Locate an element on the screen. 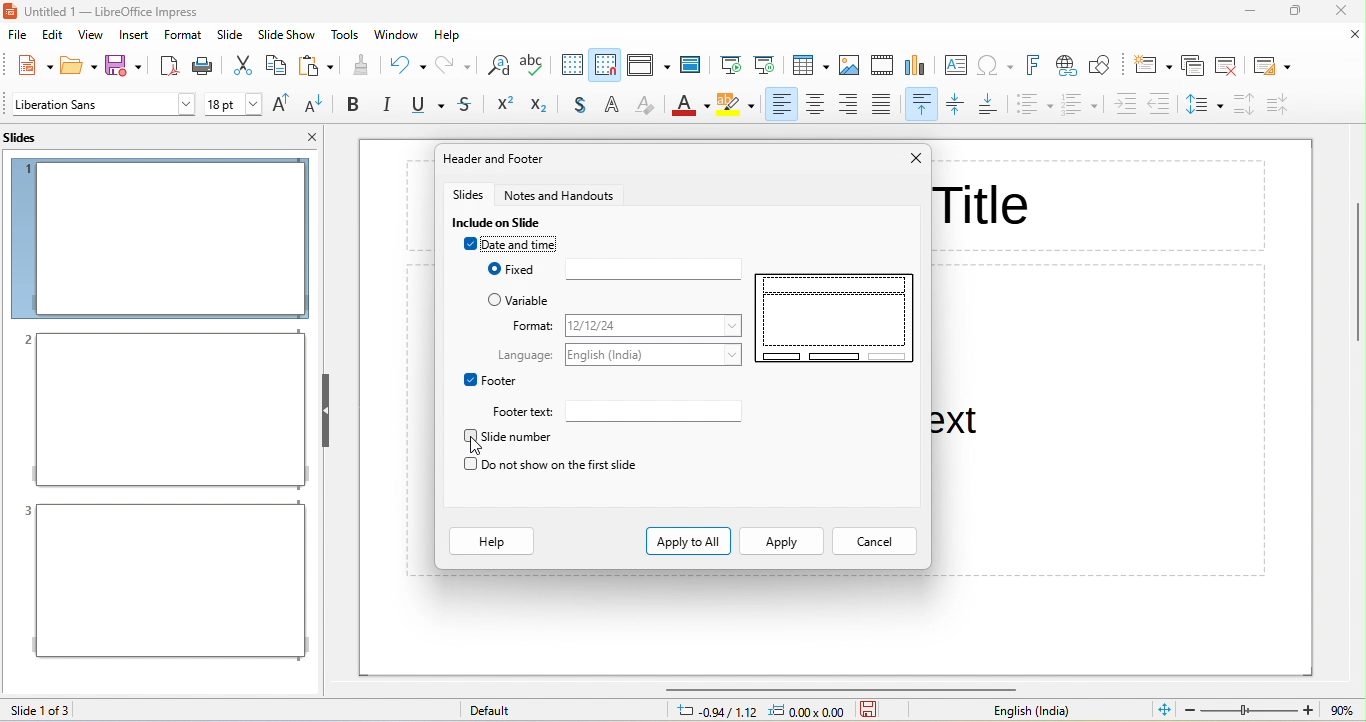 This screenshot has width=1366, height=722. format is located at coordinates (656, 326).